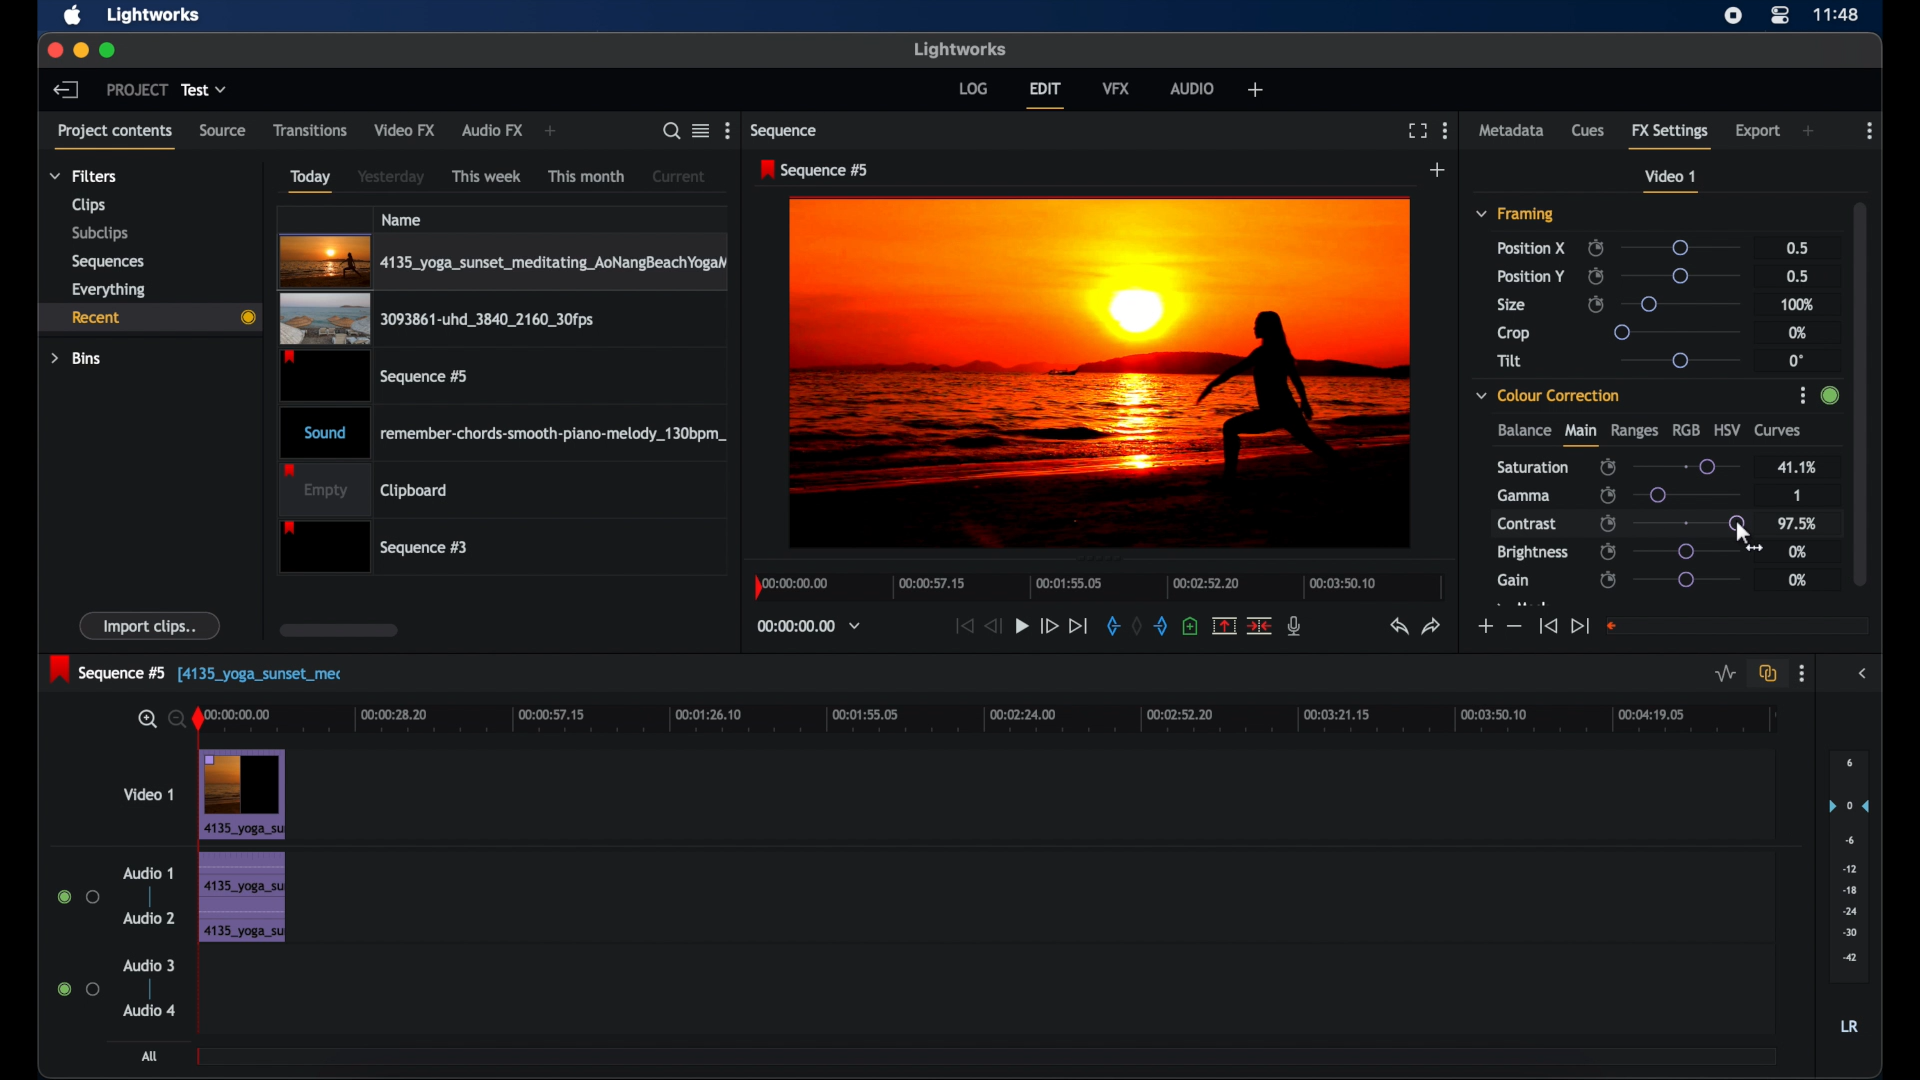  What do you see at coordinates (1254, 89) in the screenshot?
I see `add` at bounding box center [1254, 89].